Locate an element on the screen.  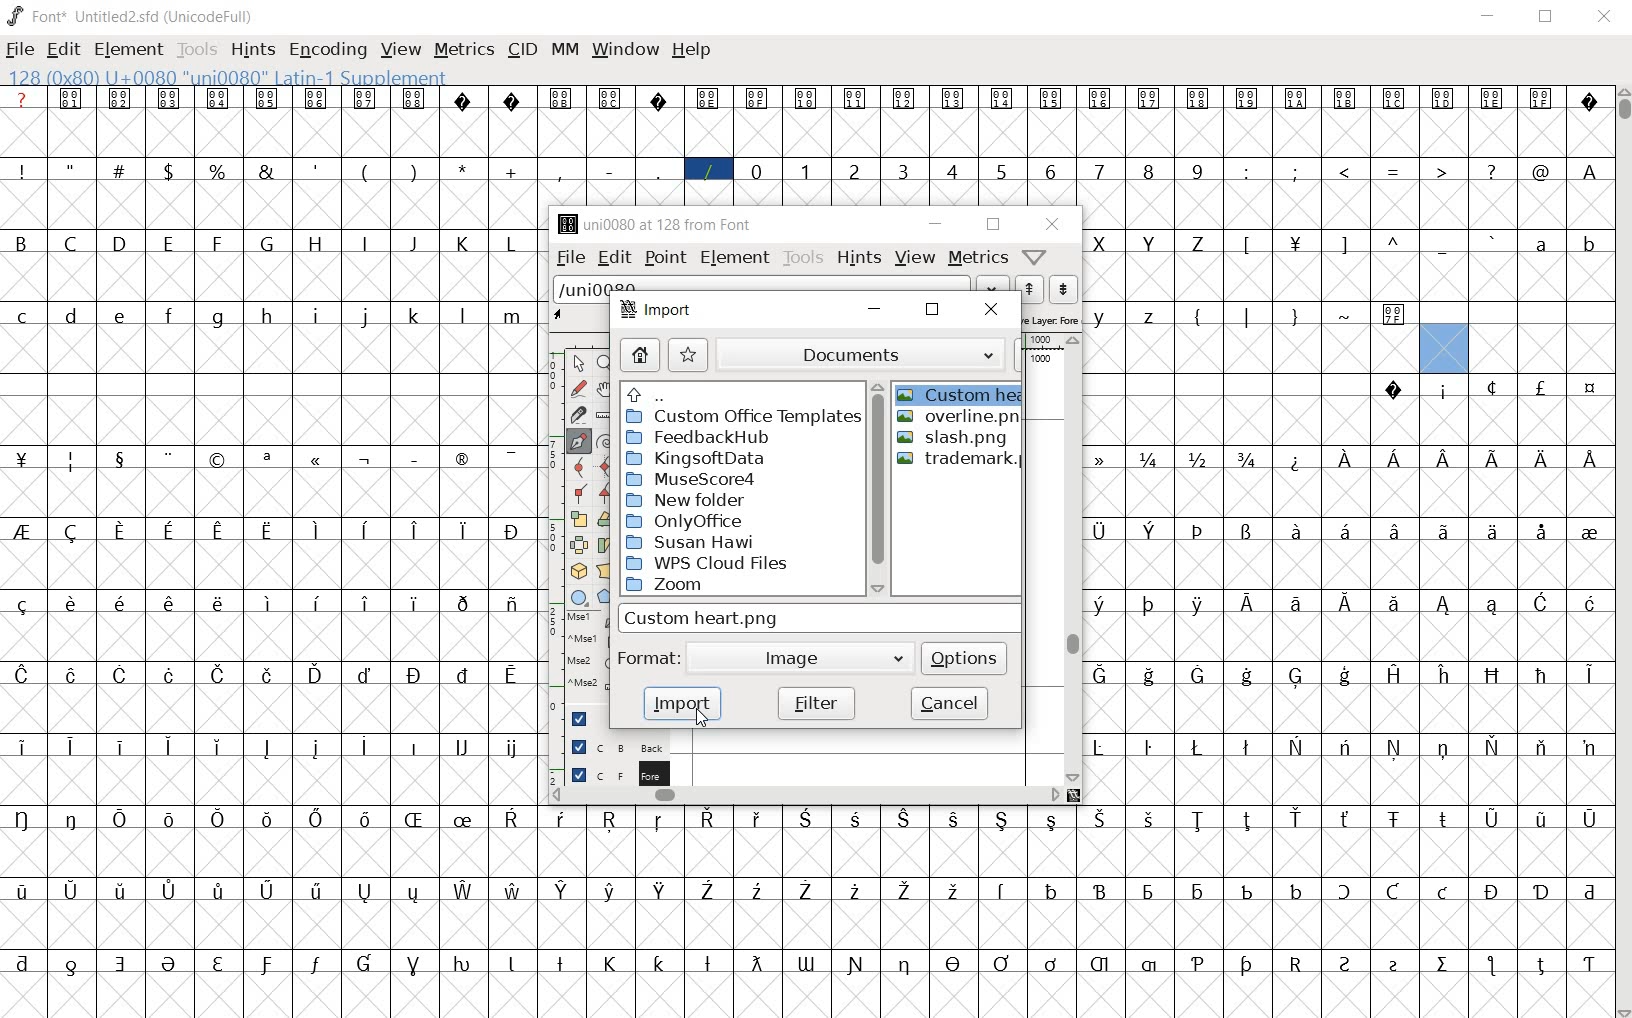
glyph is located at coordinates (855, 172).